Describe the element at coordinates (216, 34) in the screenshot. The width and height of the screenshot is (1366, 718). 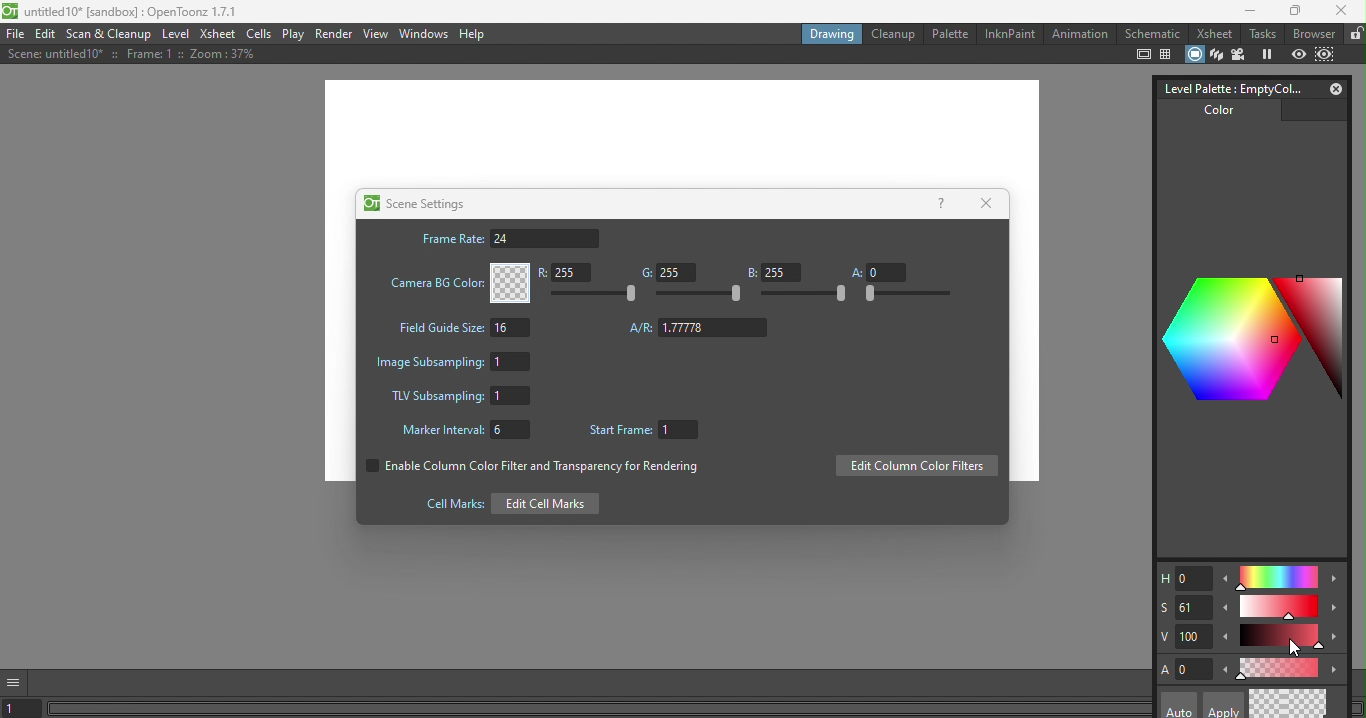
I see `Xsheet` at that location.